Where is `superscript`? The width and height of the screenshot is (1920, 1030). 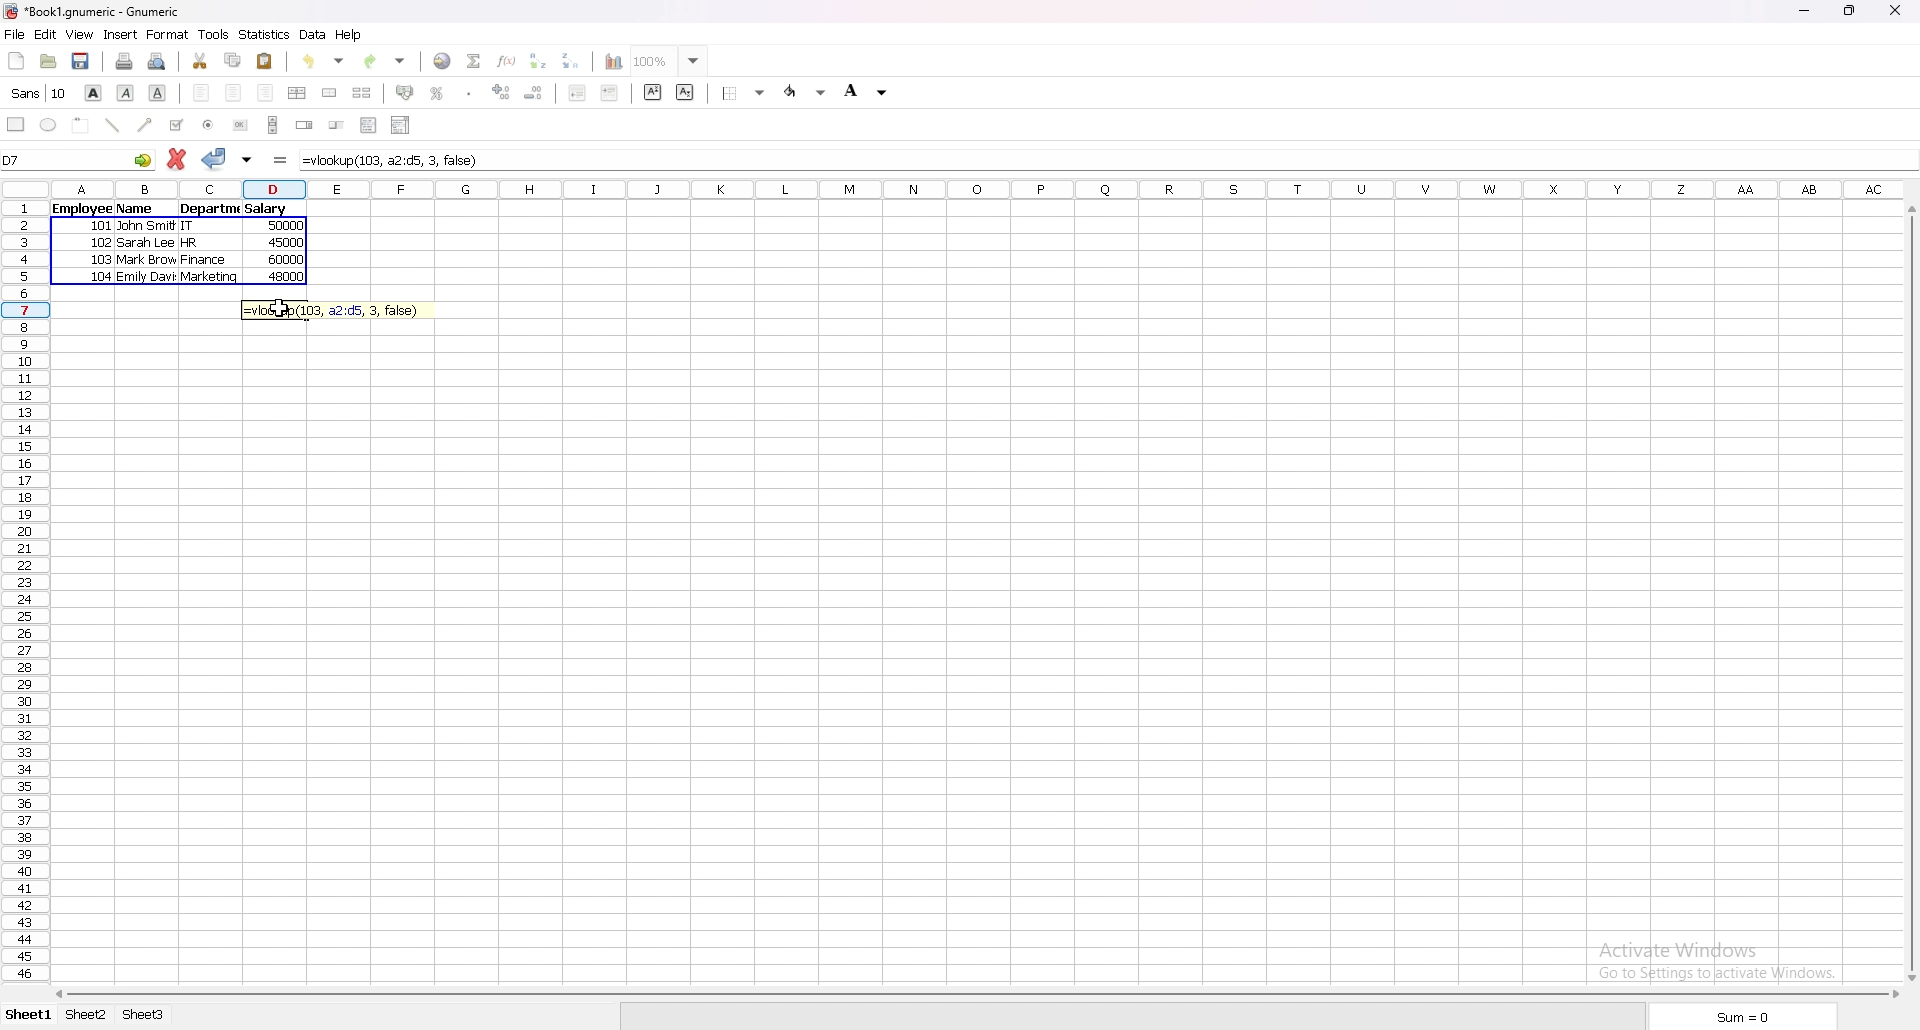 superscript is located at coordinates (653, 92).